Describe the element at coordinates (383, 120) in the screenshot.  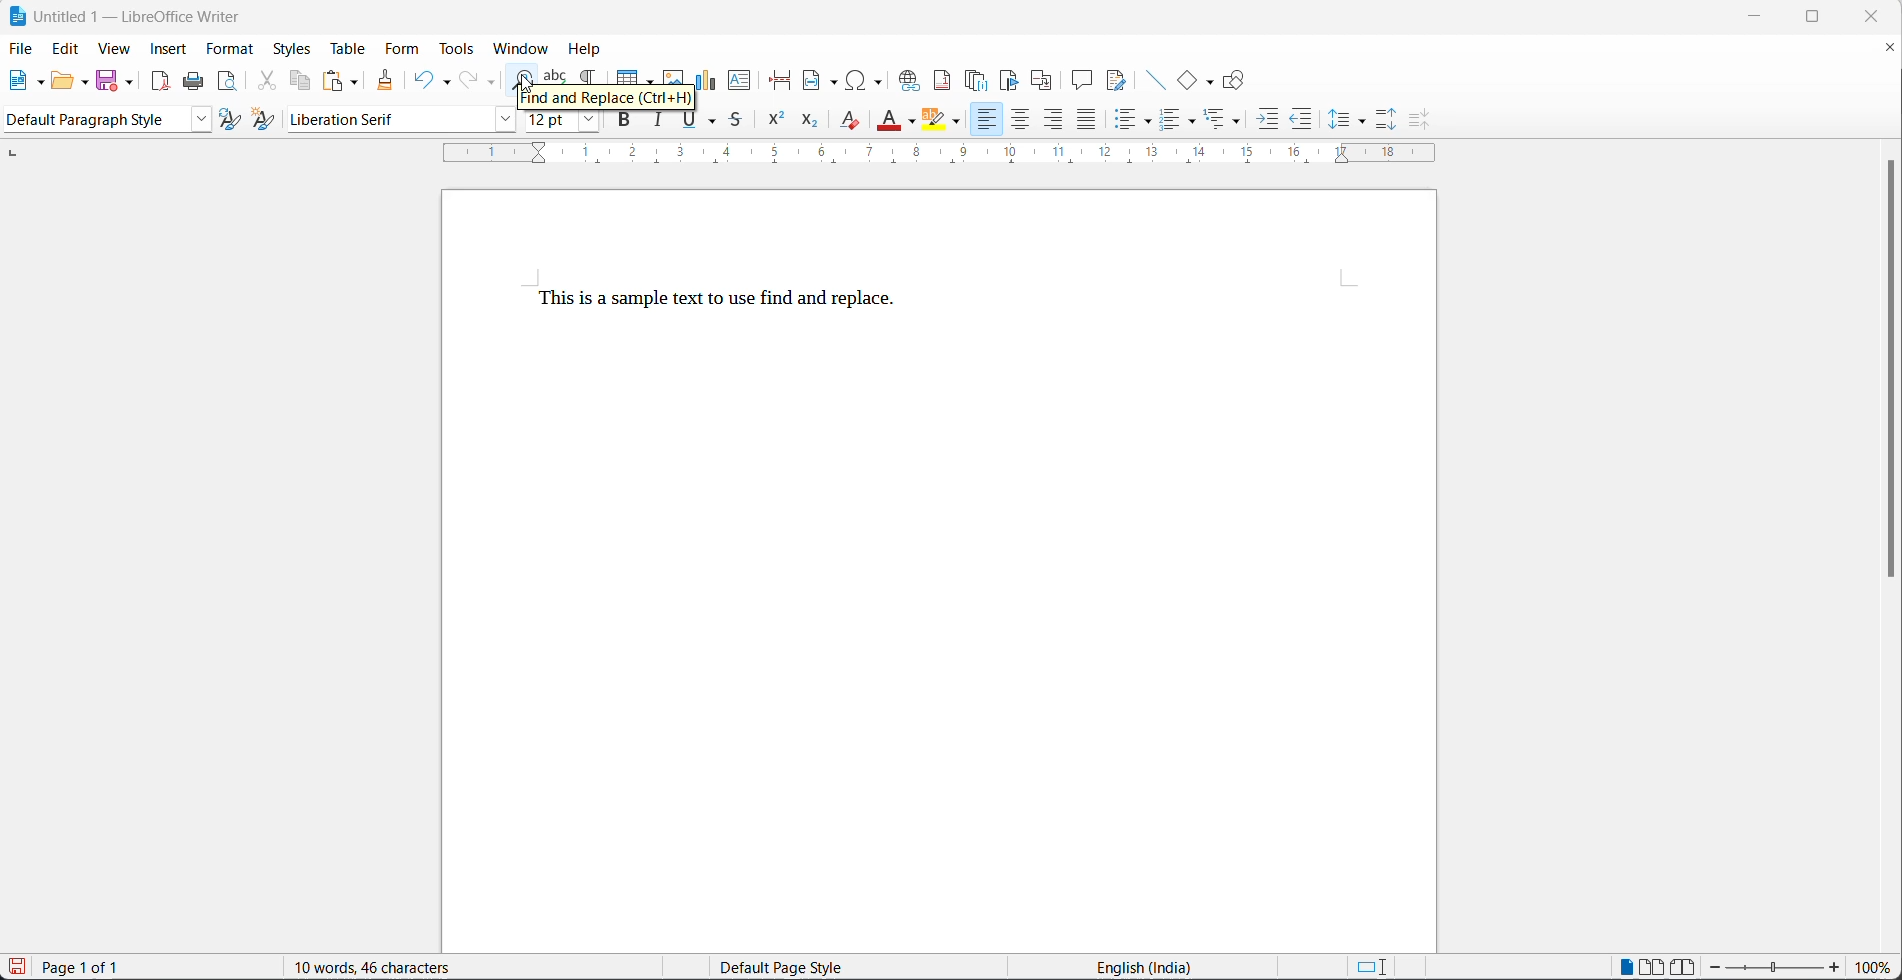
I see `font name` at that location.